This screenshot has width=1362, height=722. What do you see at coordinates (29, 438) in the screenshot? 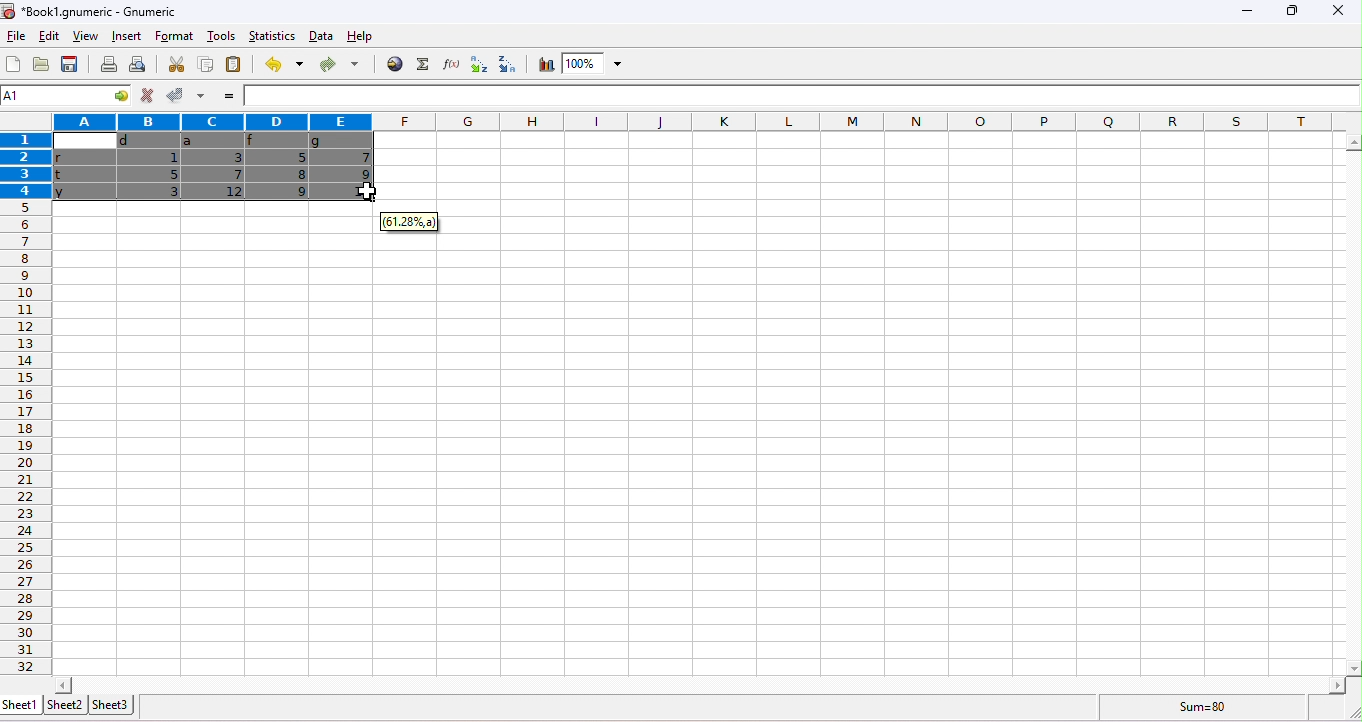
I see `row numbers` at bounding box center [29, 438].